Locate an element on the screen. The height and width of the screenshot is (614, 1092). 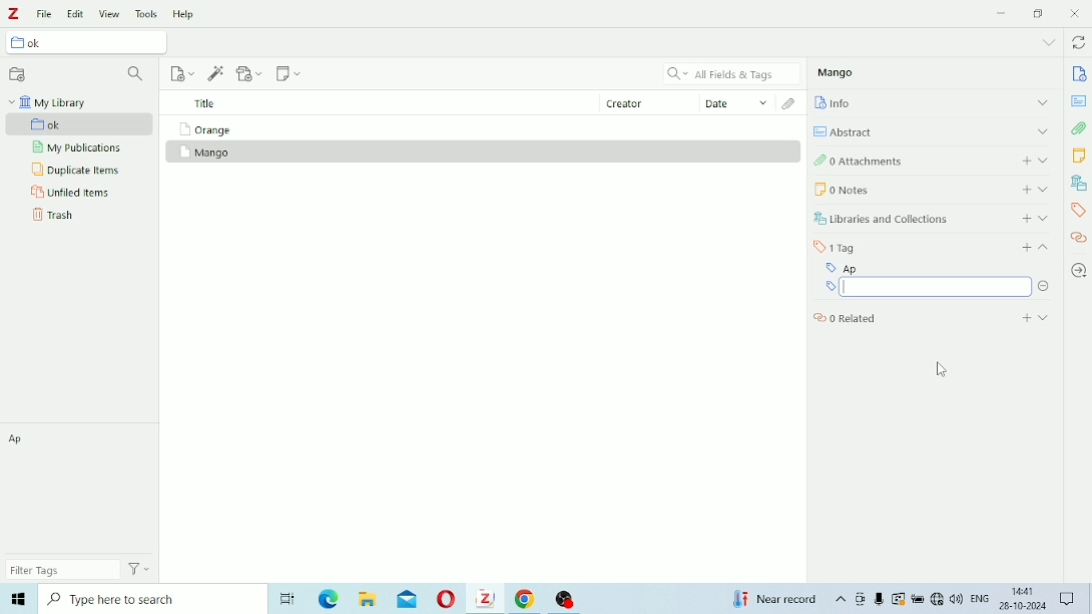
Mic is located at coordinates (879, 598).